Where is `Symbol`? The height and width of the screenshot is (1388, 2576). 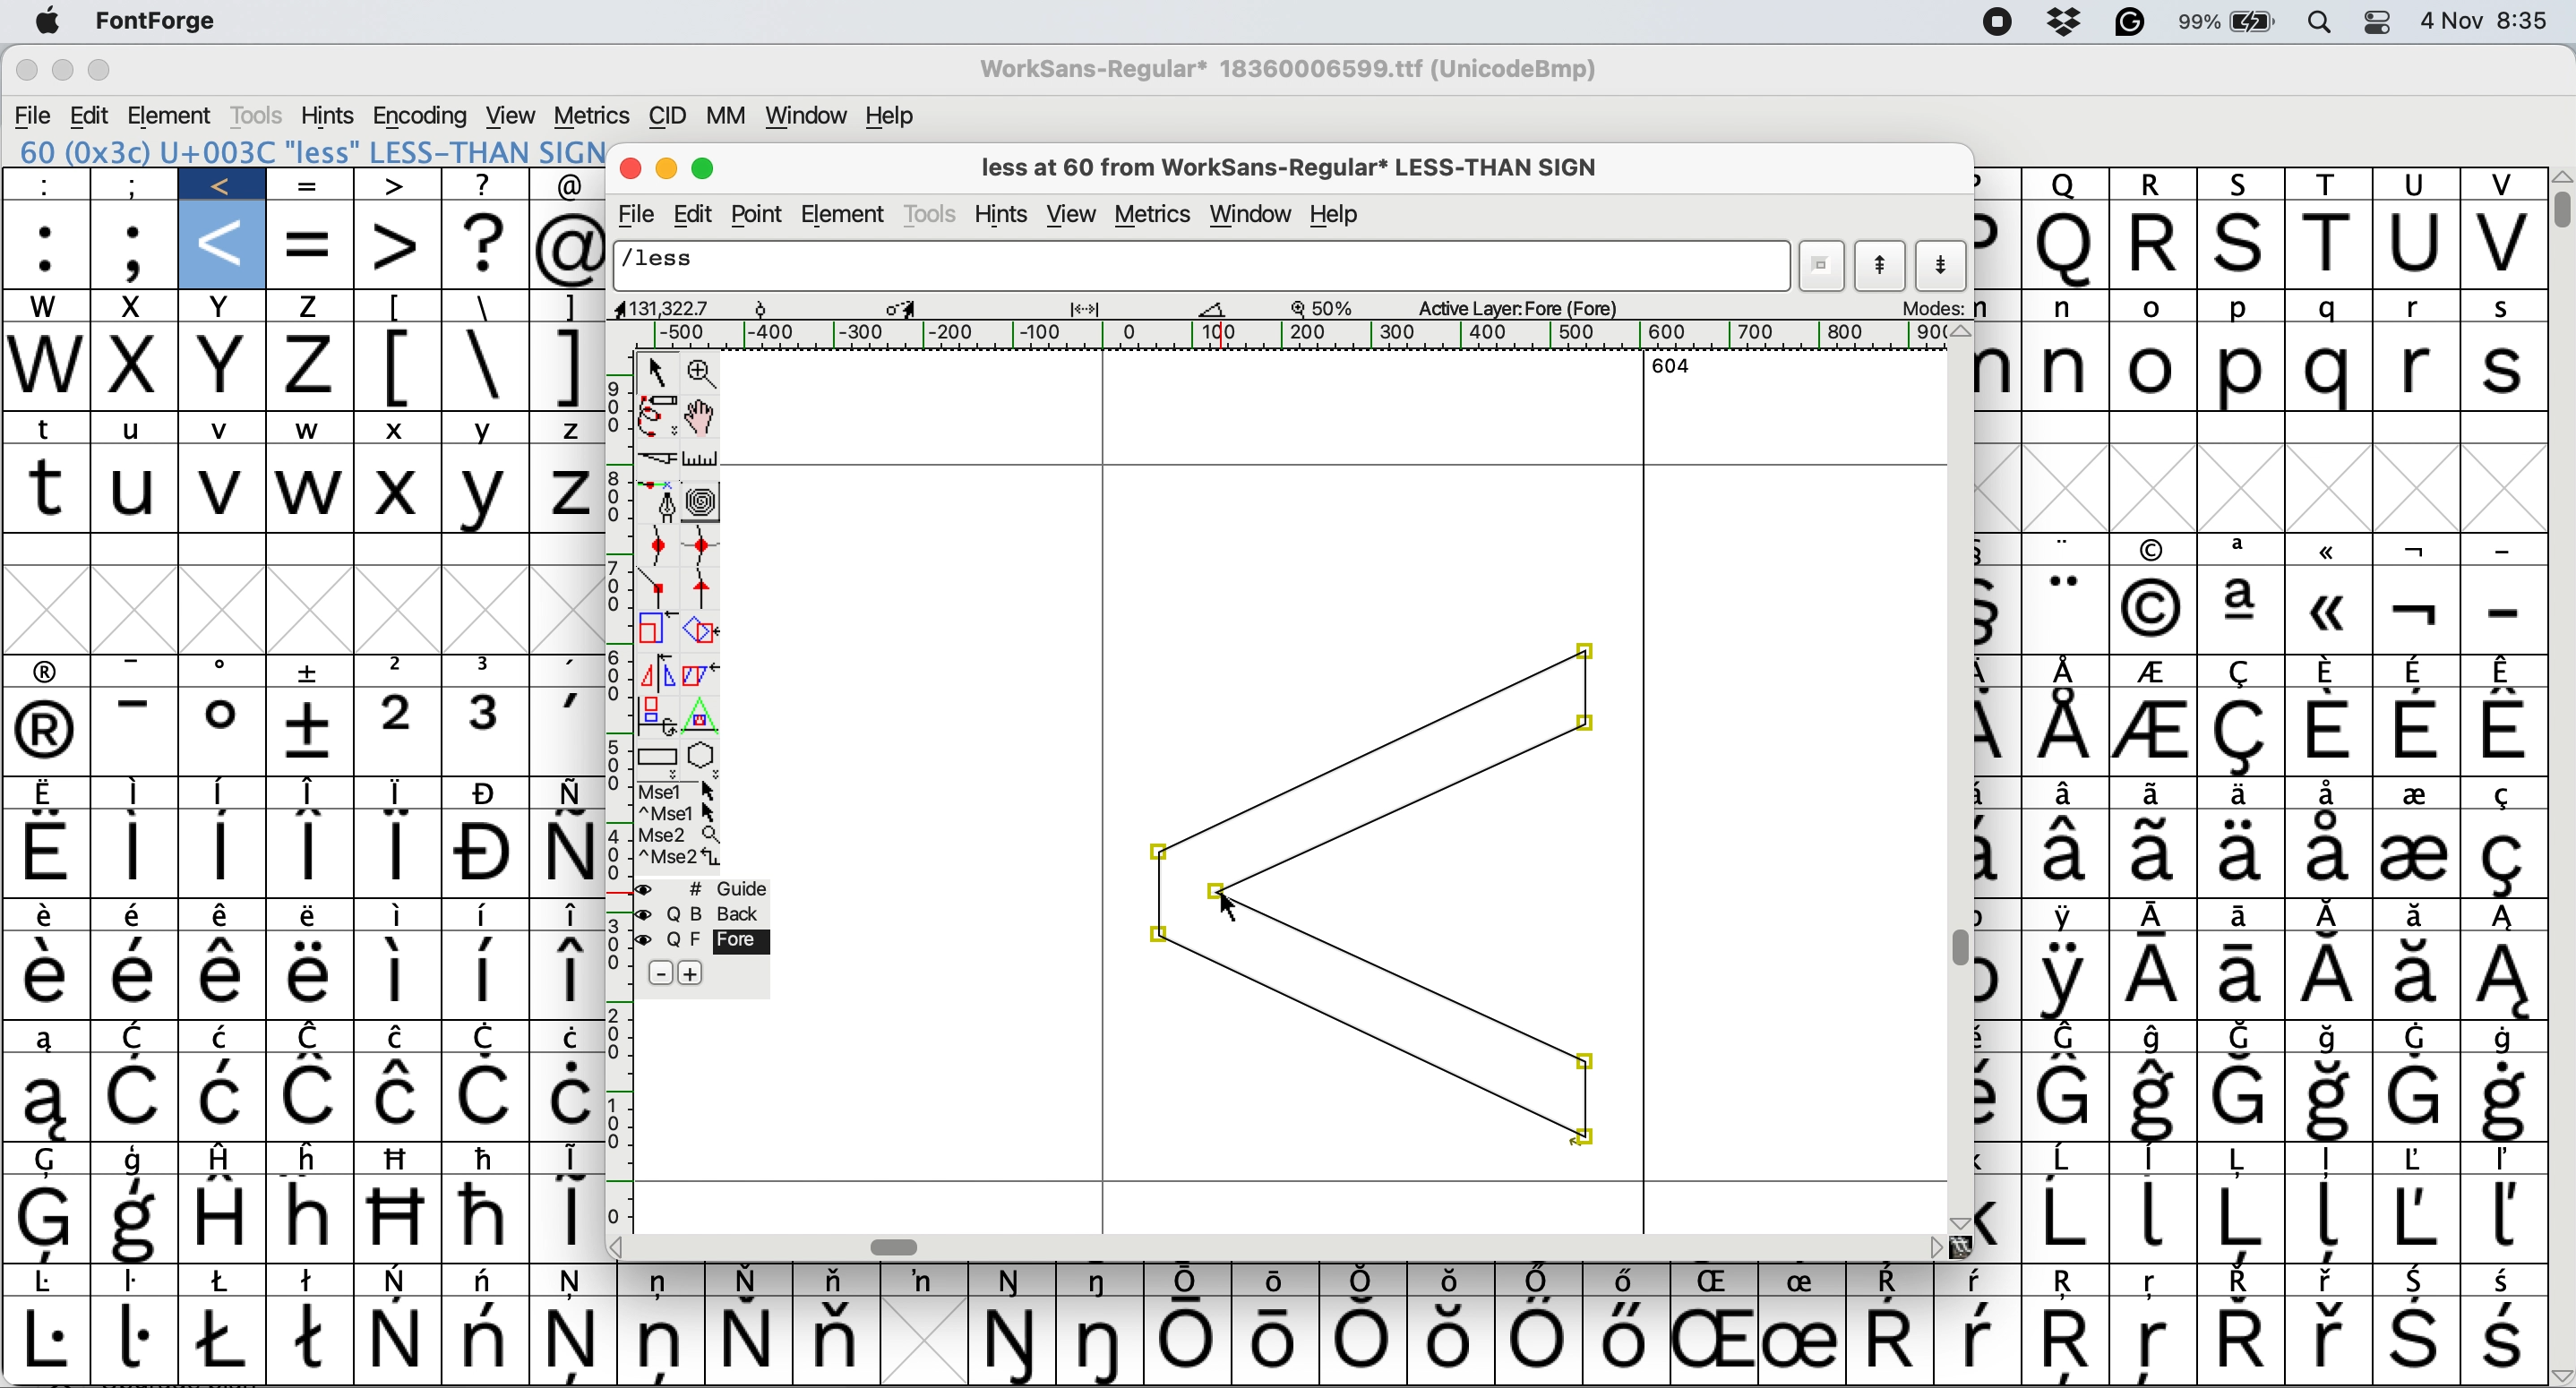 Symbol is located at coordinates (564, 915).